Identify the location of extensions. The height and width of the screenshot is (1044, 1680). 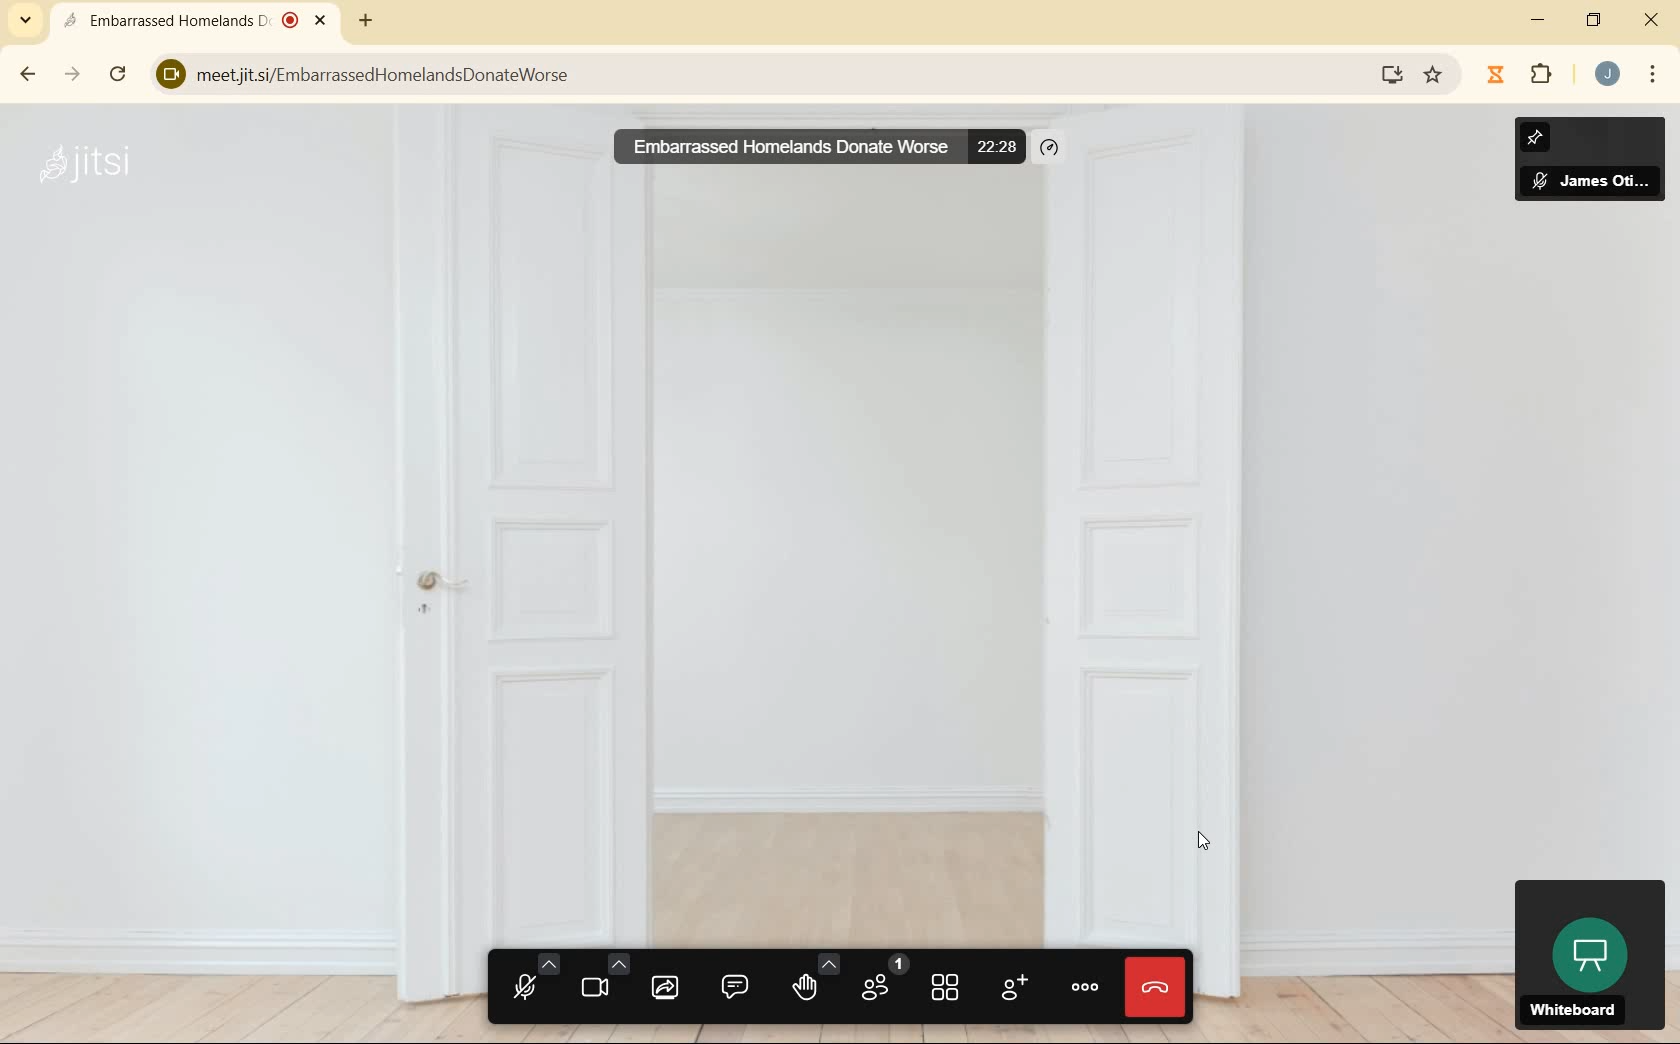
(1521, 75).